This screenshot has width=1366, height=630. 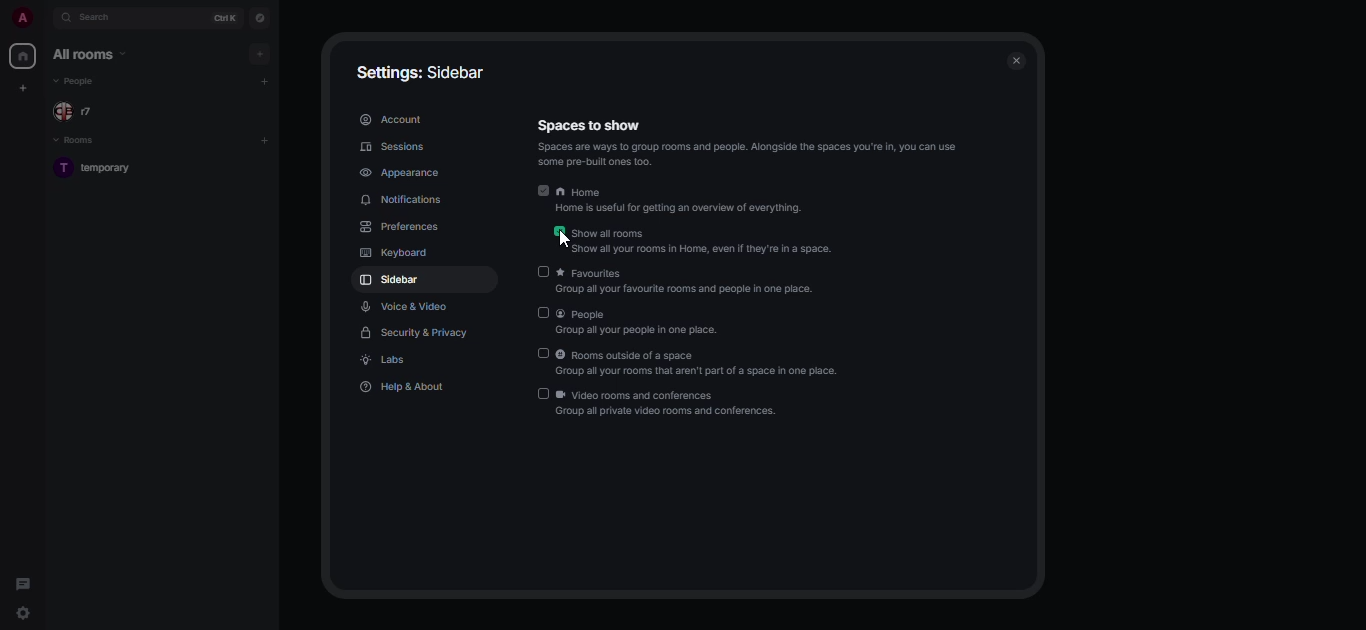 What do you see at coordinates (405, 172) in the screenshot?
I see `appearance` at bounding box center [405, 172].